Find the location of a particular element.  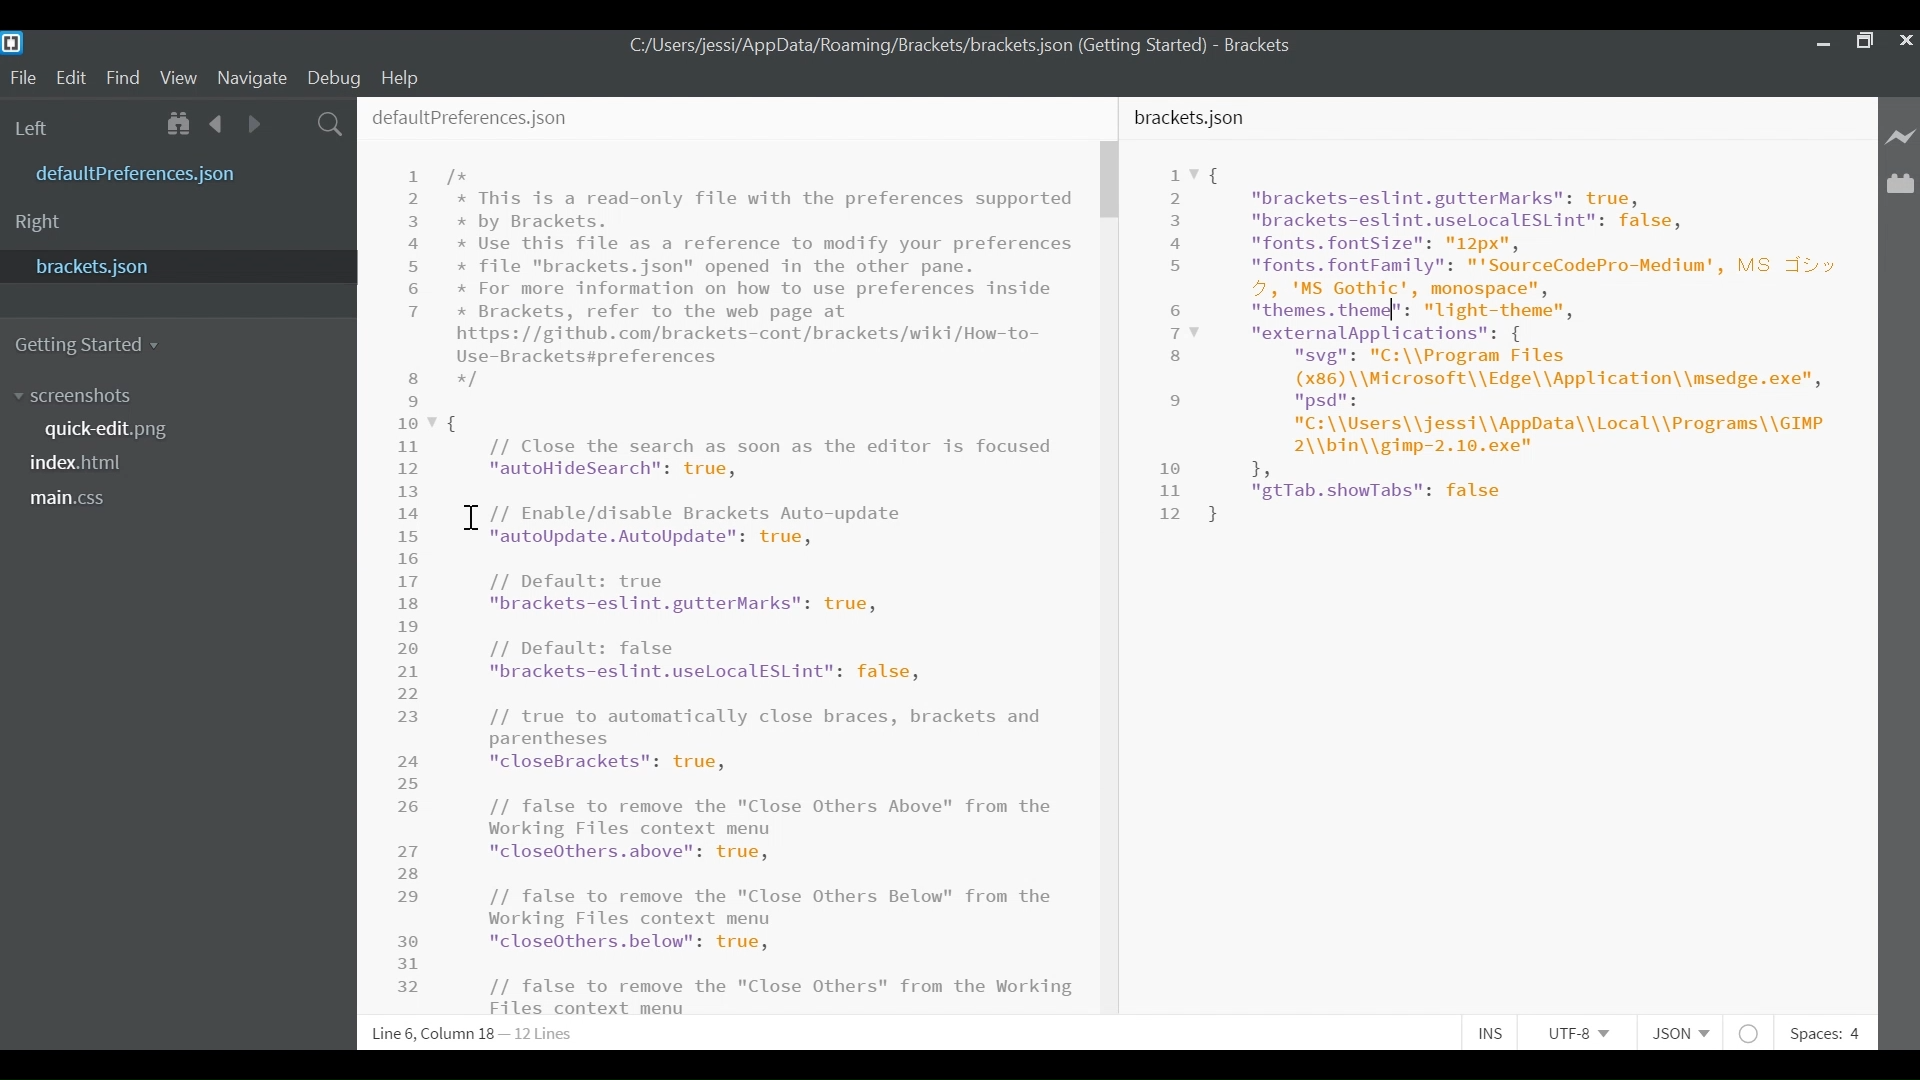

index.html is located at coordinates (83, 461).